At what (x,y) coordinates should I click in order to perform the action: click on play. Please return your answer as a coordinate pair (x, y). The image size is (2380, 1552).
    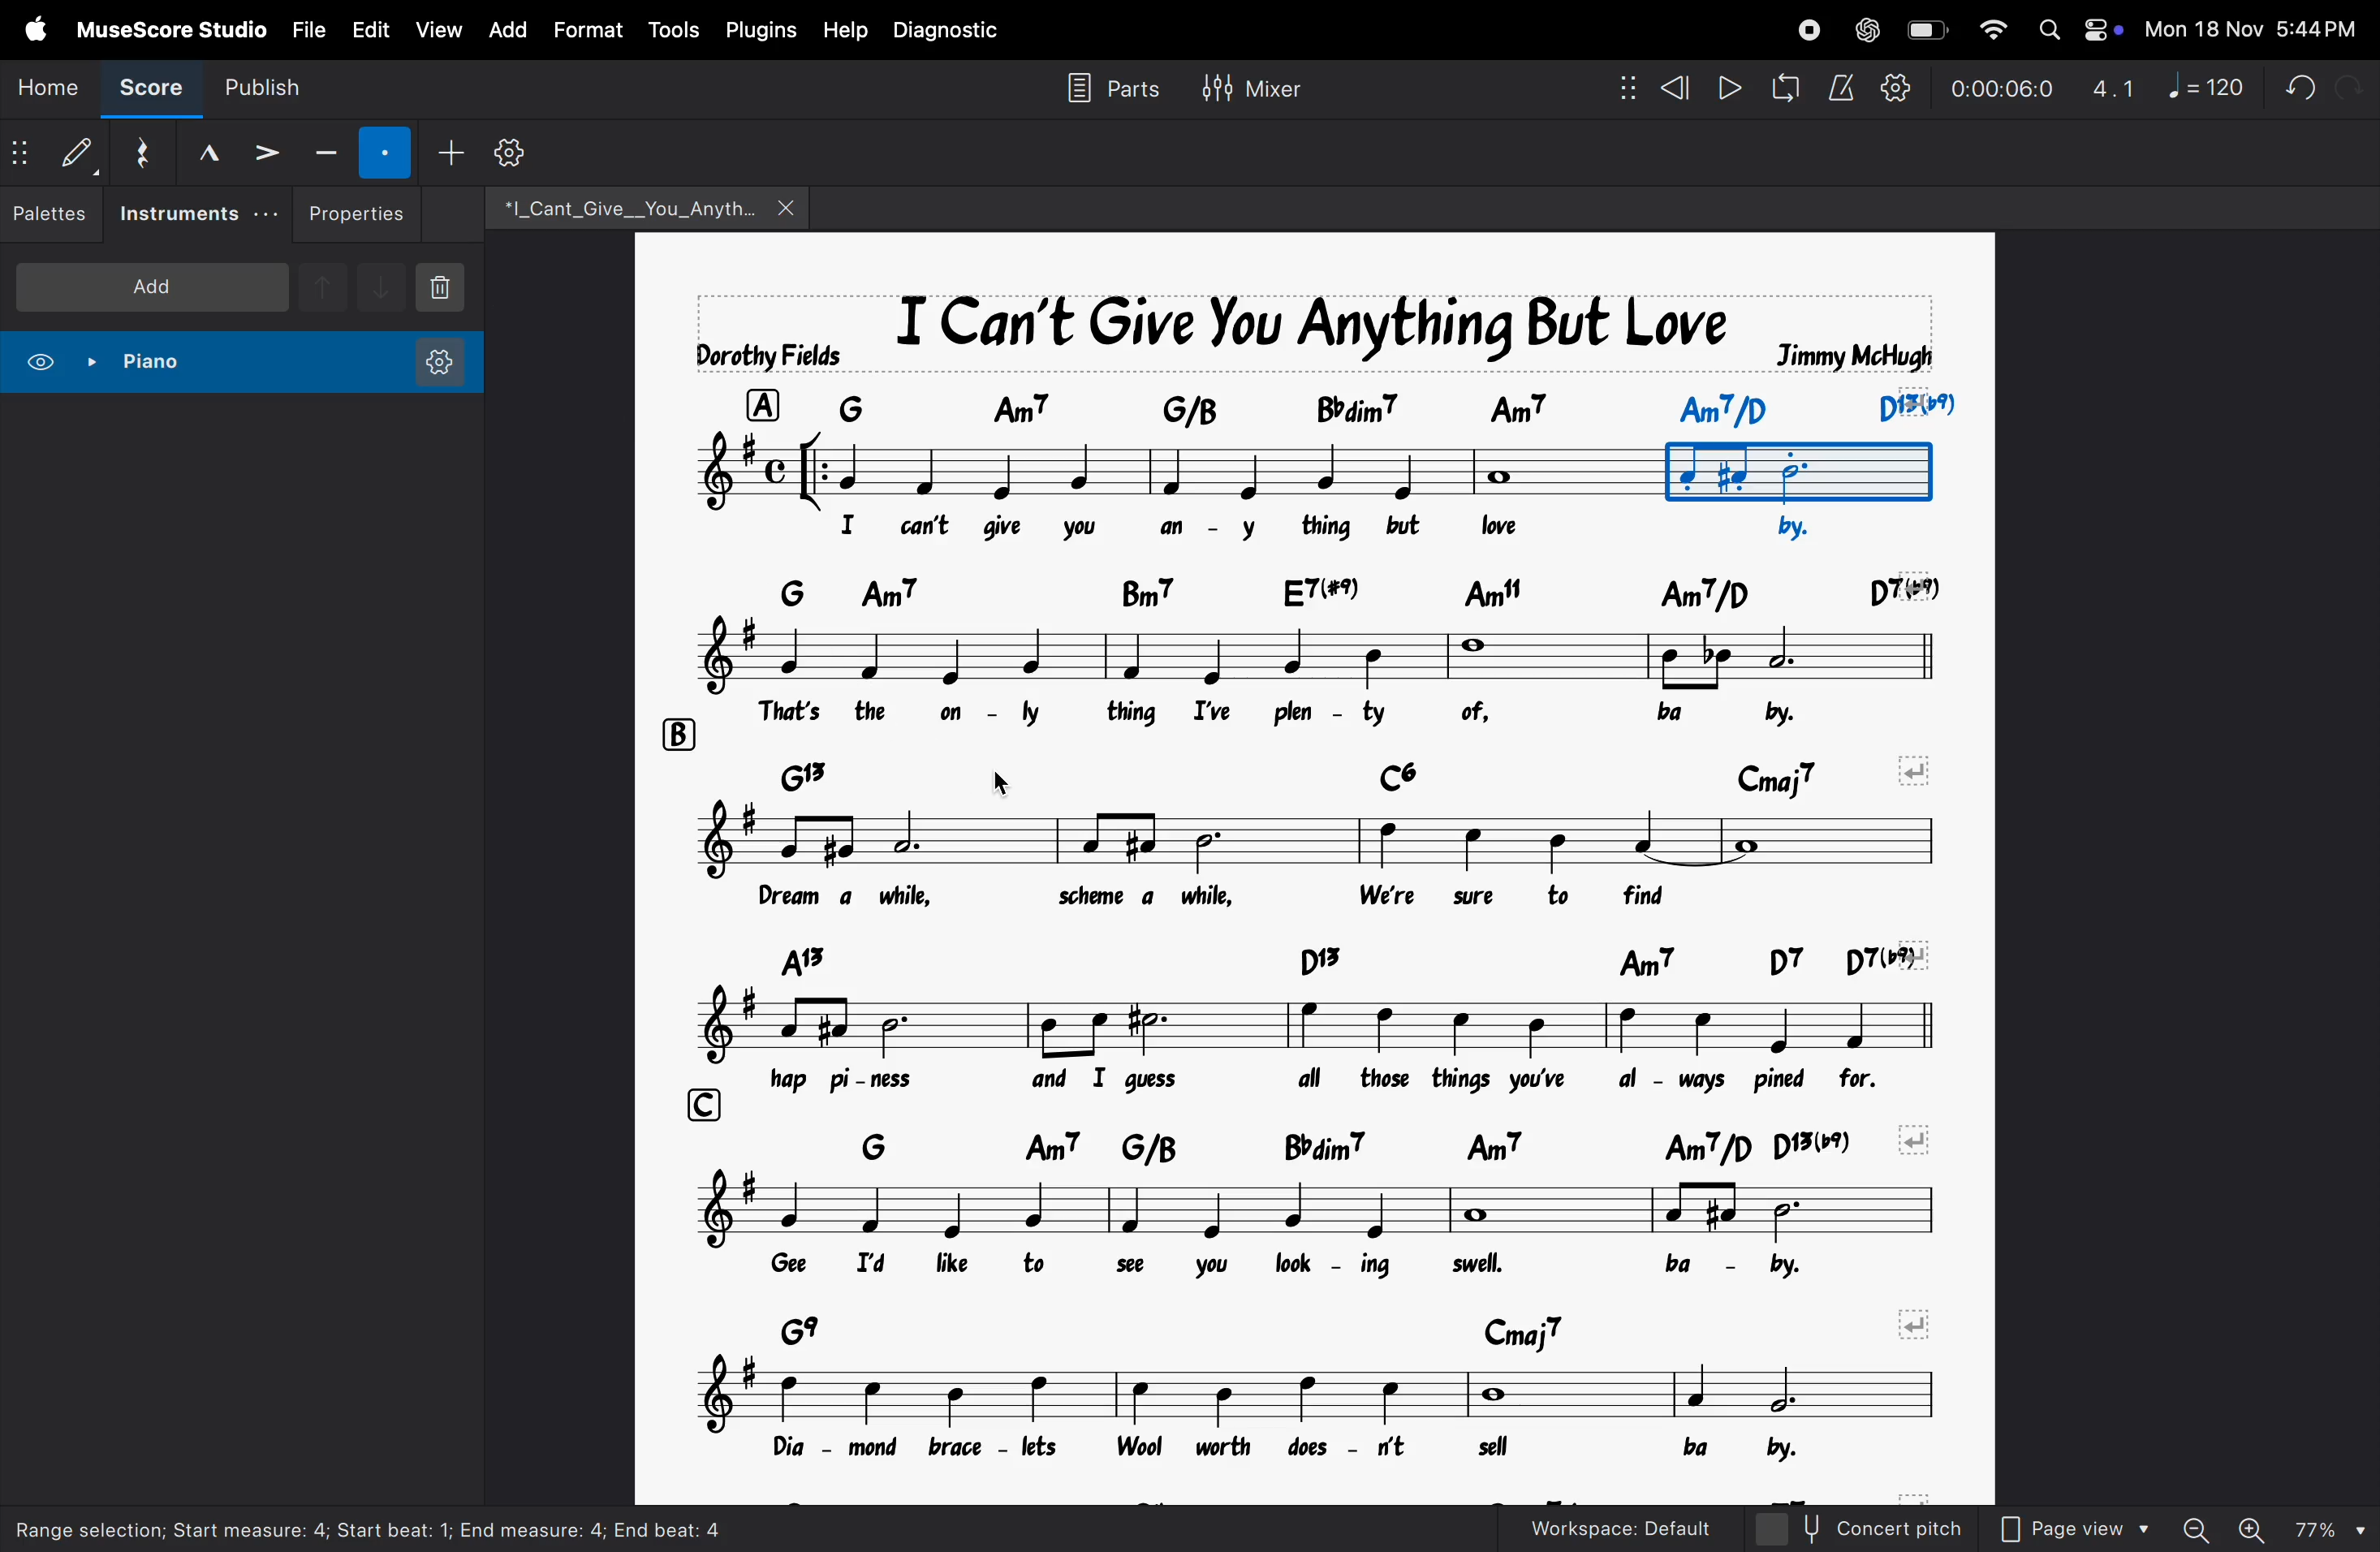
    Looking at the image, I should click on (1730, 89).